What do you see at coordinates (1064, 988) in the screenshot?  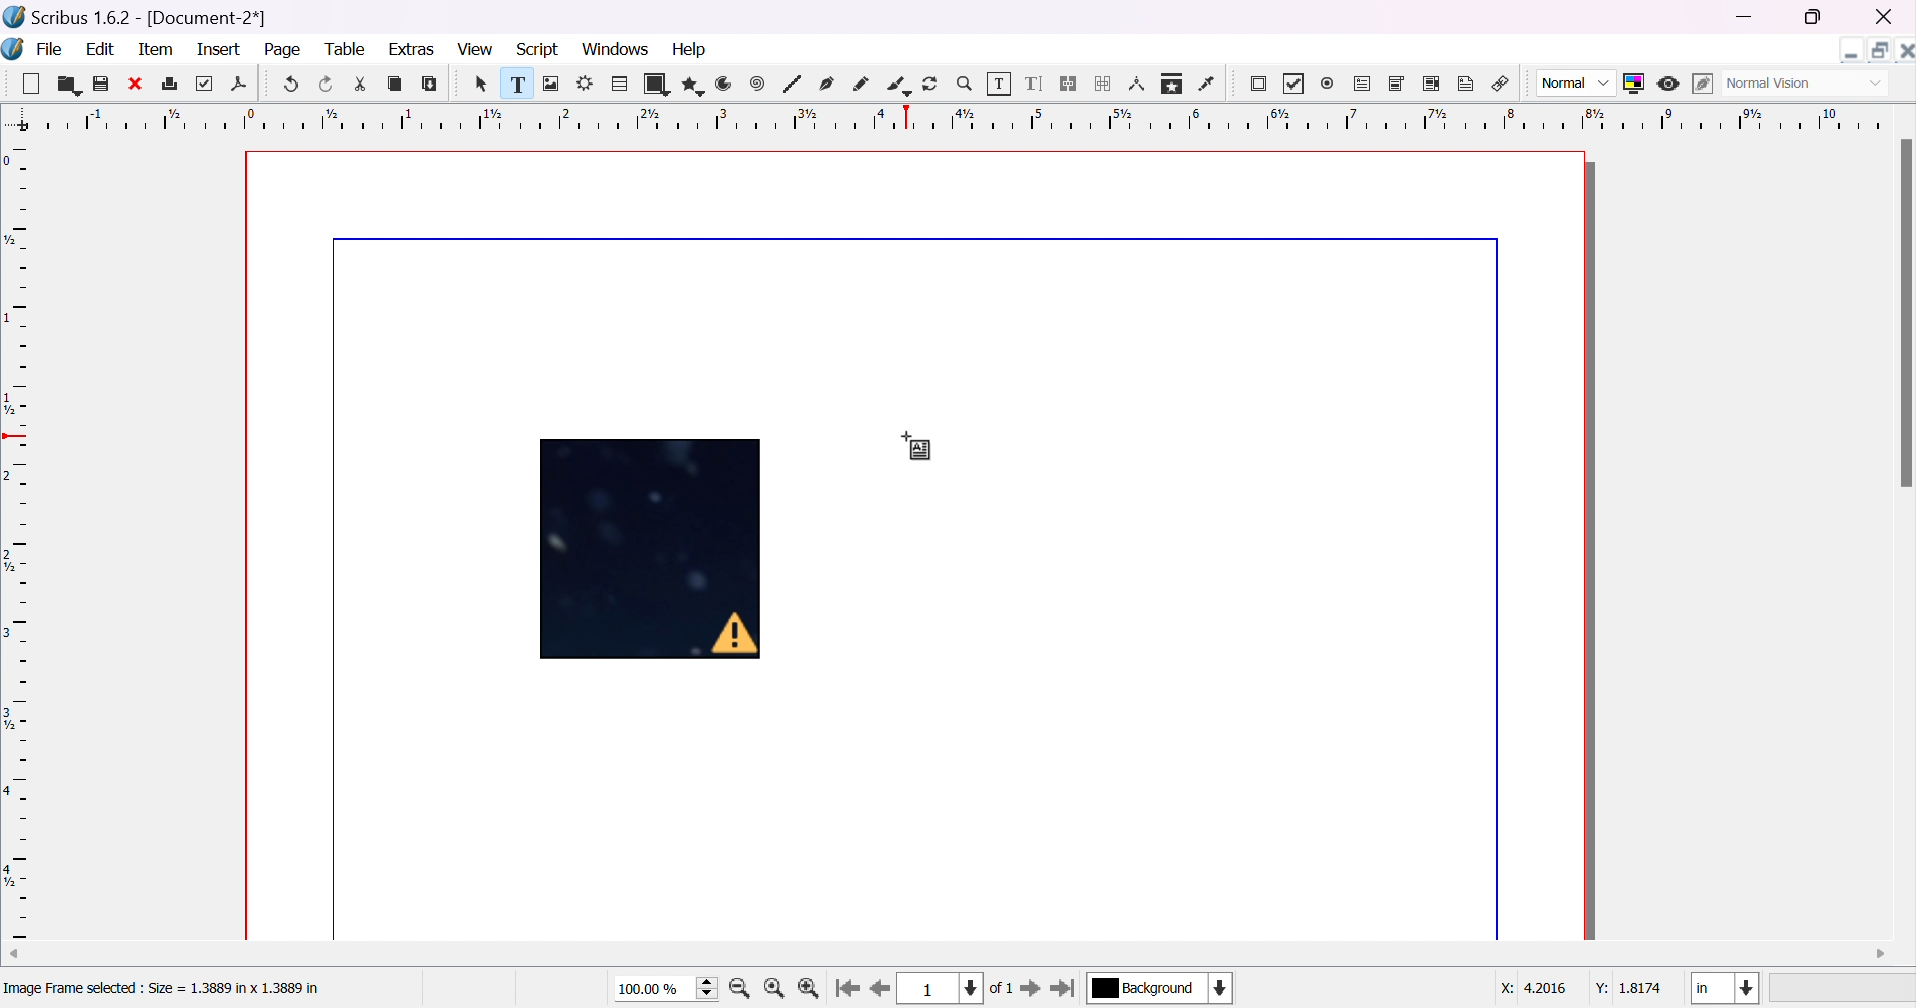 I see `go to last page` at bounding box center [1064, 988].